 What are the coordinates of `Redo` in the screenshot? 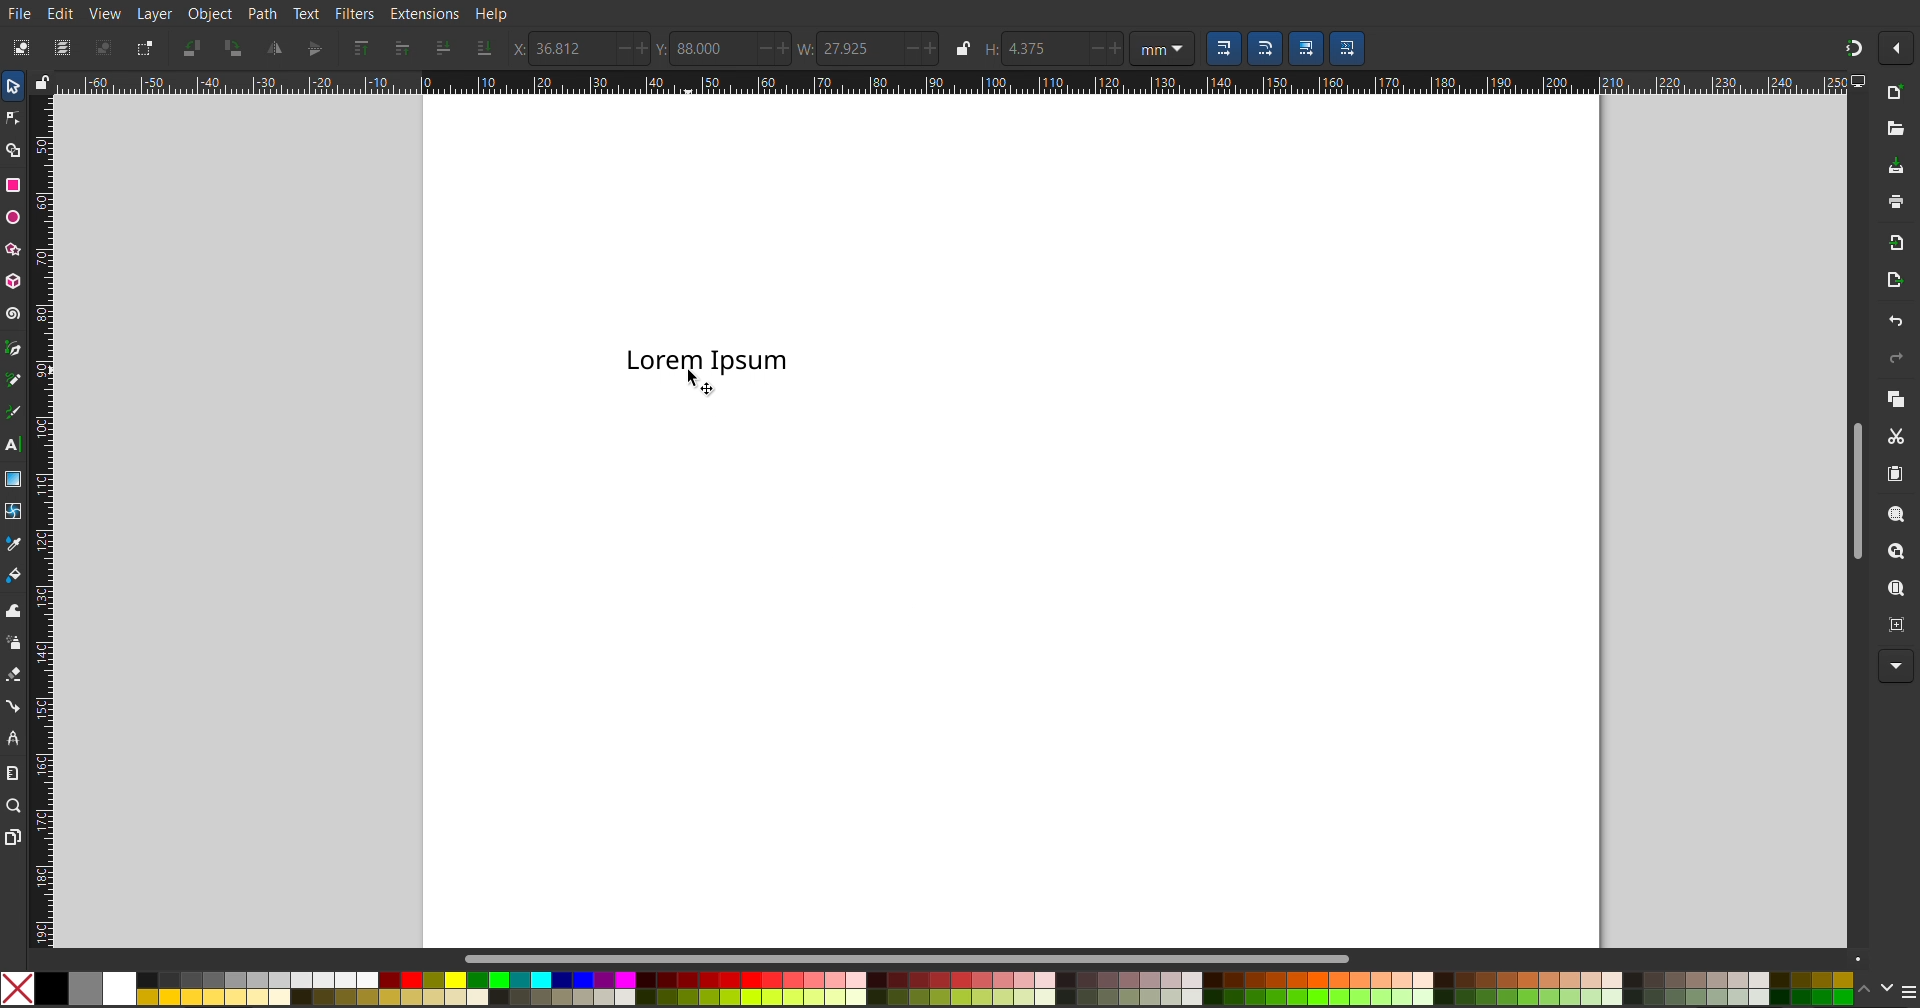 It's located at (1892, 358).